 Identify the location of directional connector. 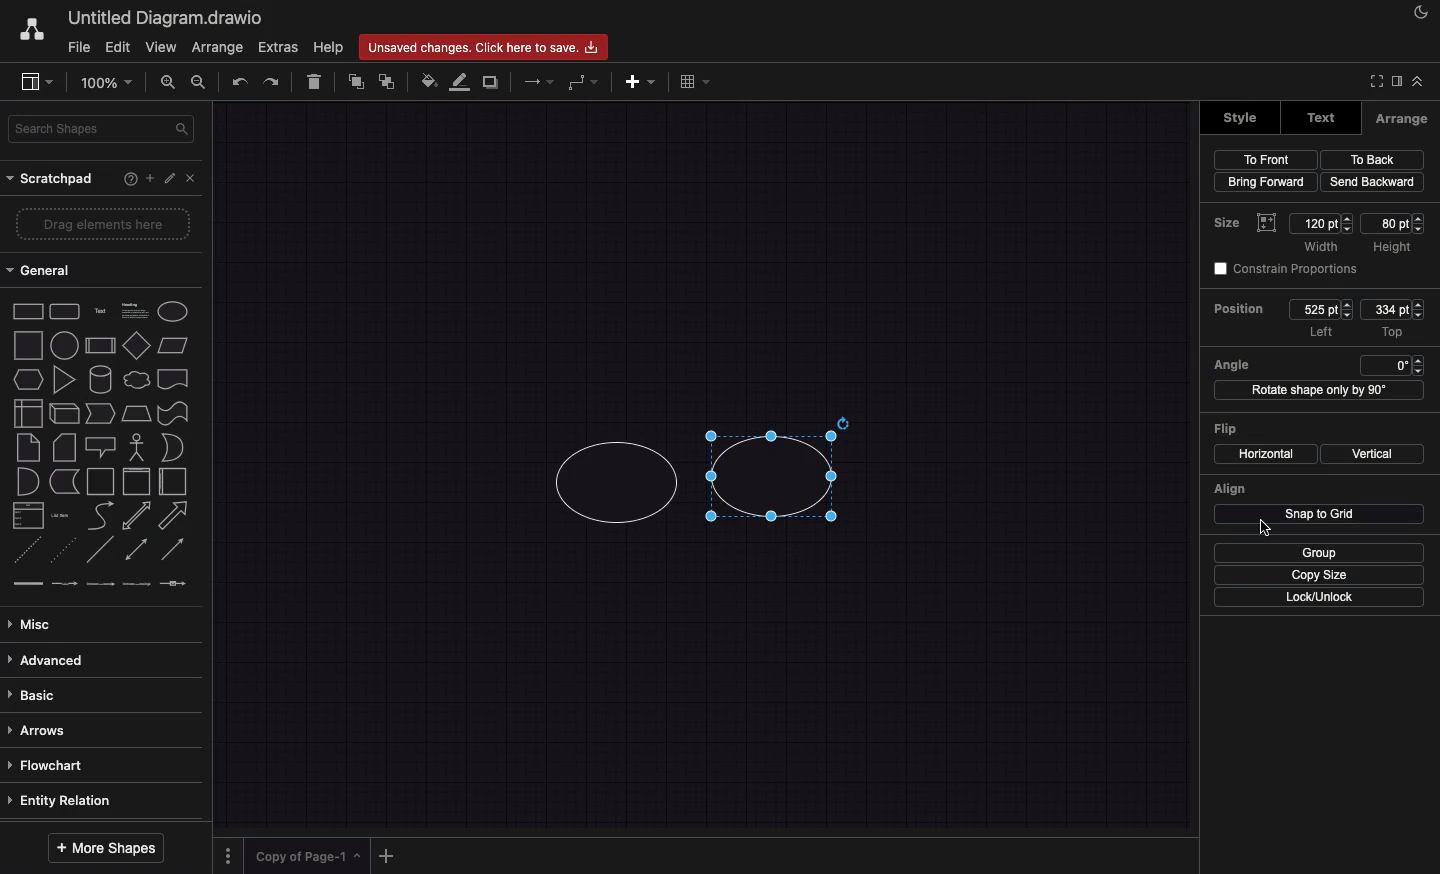
(173, 551).